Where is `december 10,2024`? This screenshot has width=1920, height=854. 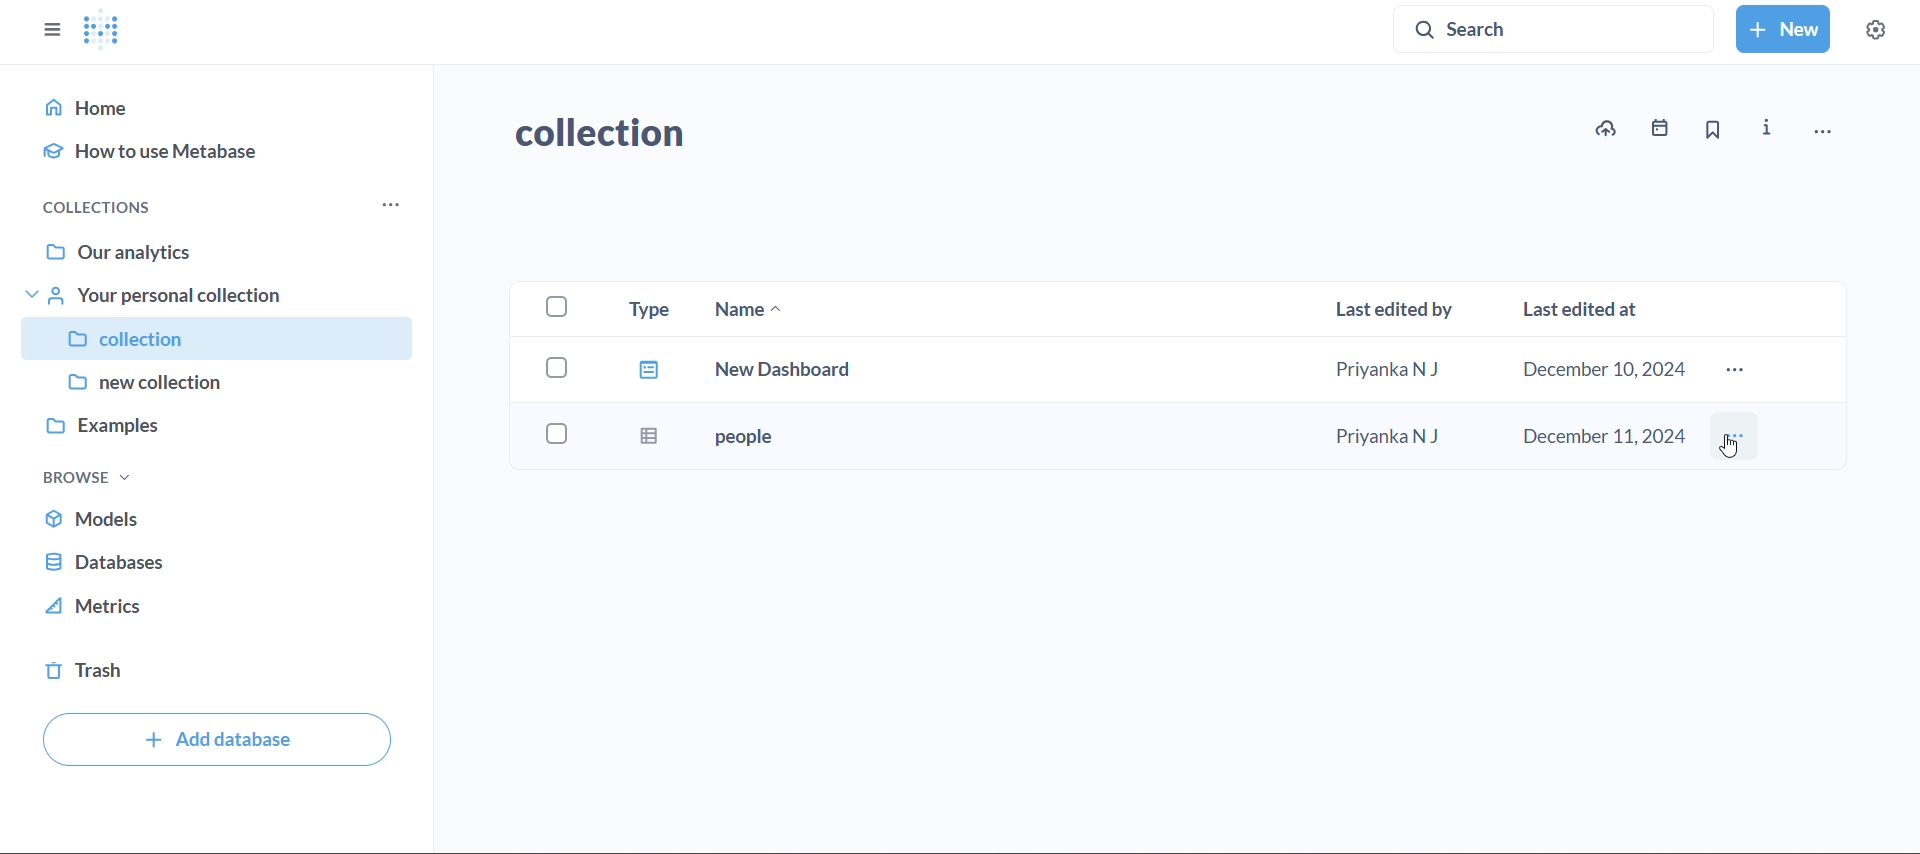 december 10,2024 is located at coordinates (1599, 371).